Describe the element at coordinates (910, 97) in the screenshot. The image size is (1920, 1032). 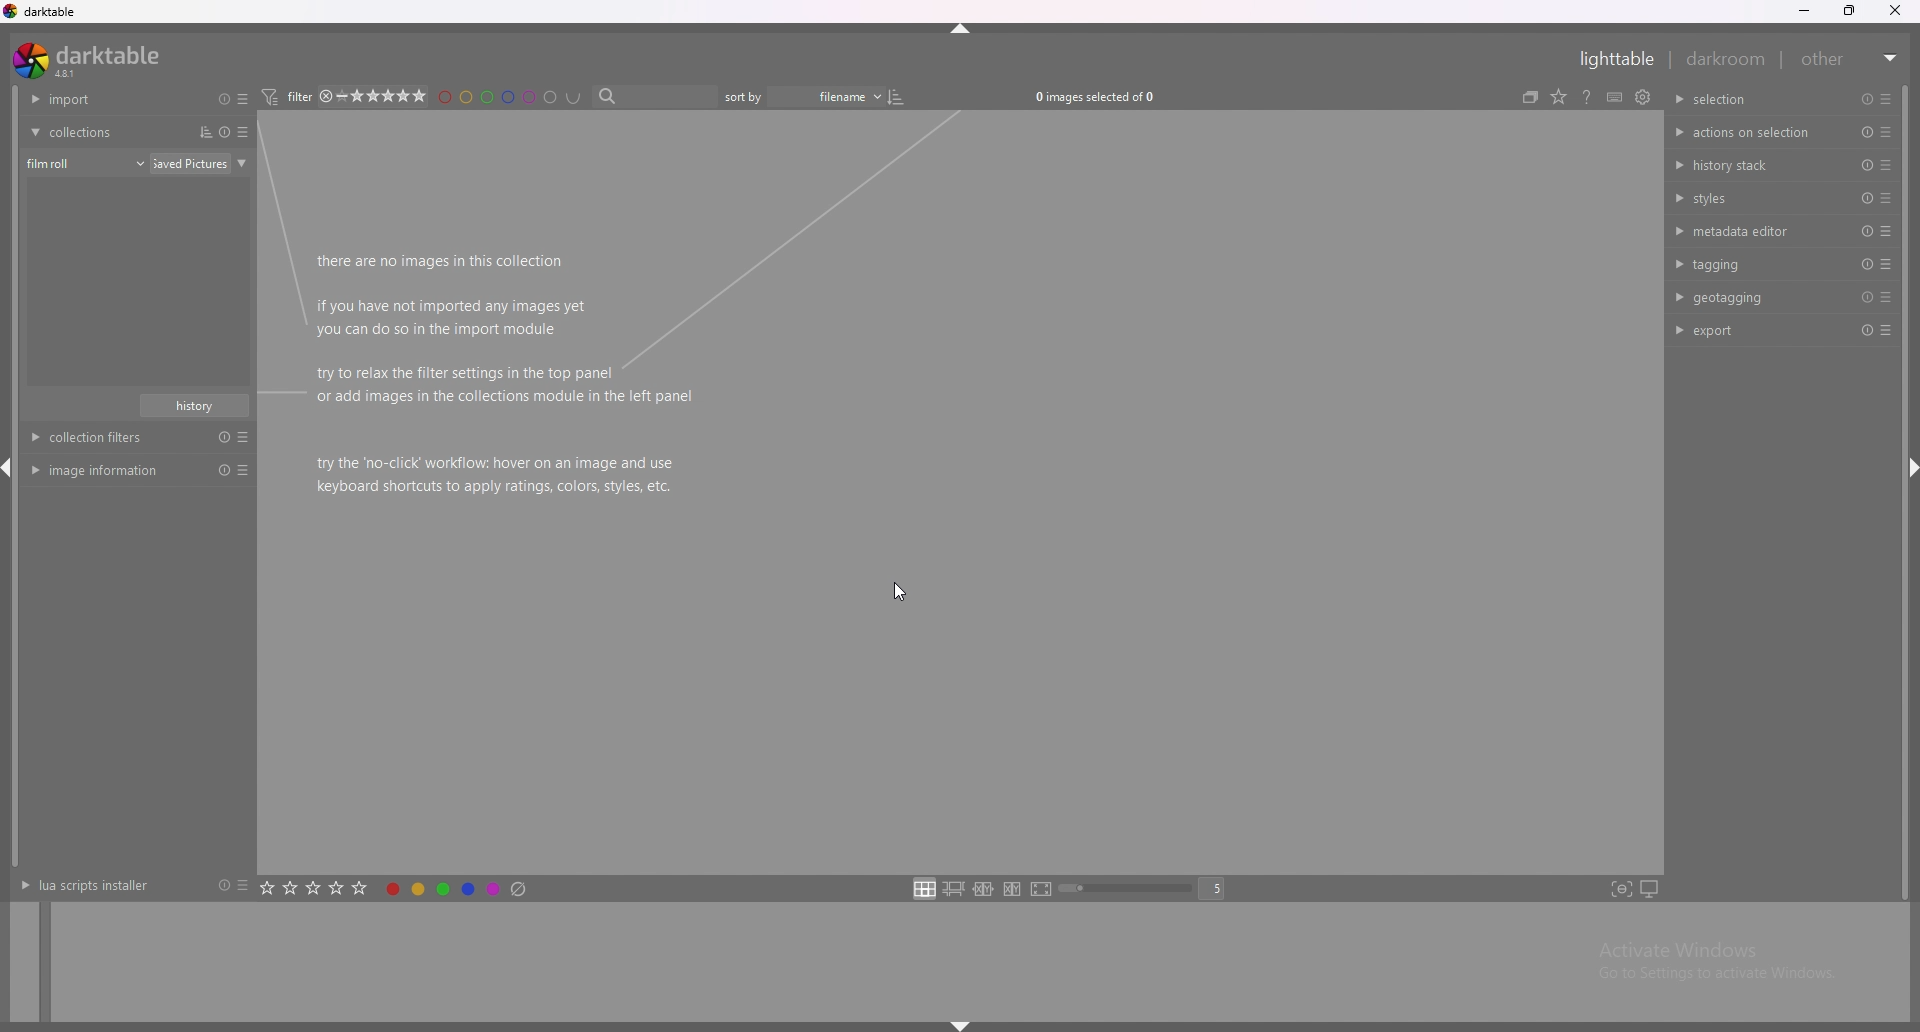
I see `toggle` at that location.